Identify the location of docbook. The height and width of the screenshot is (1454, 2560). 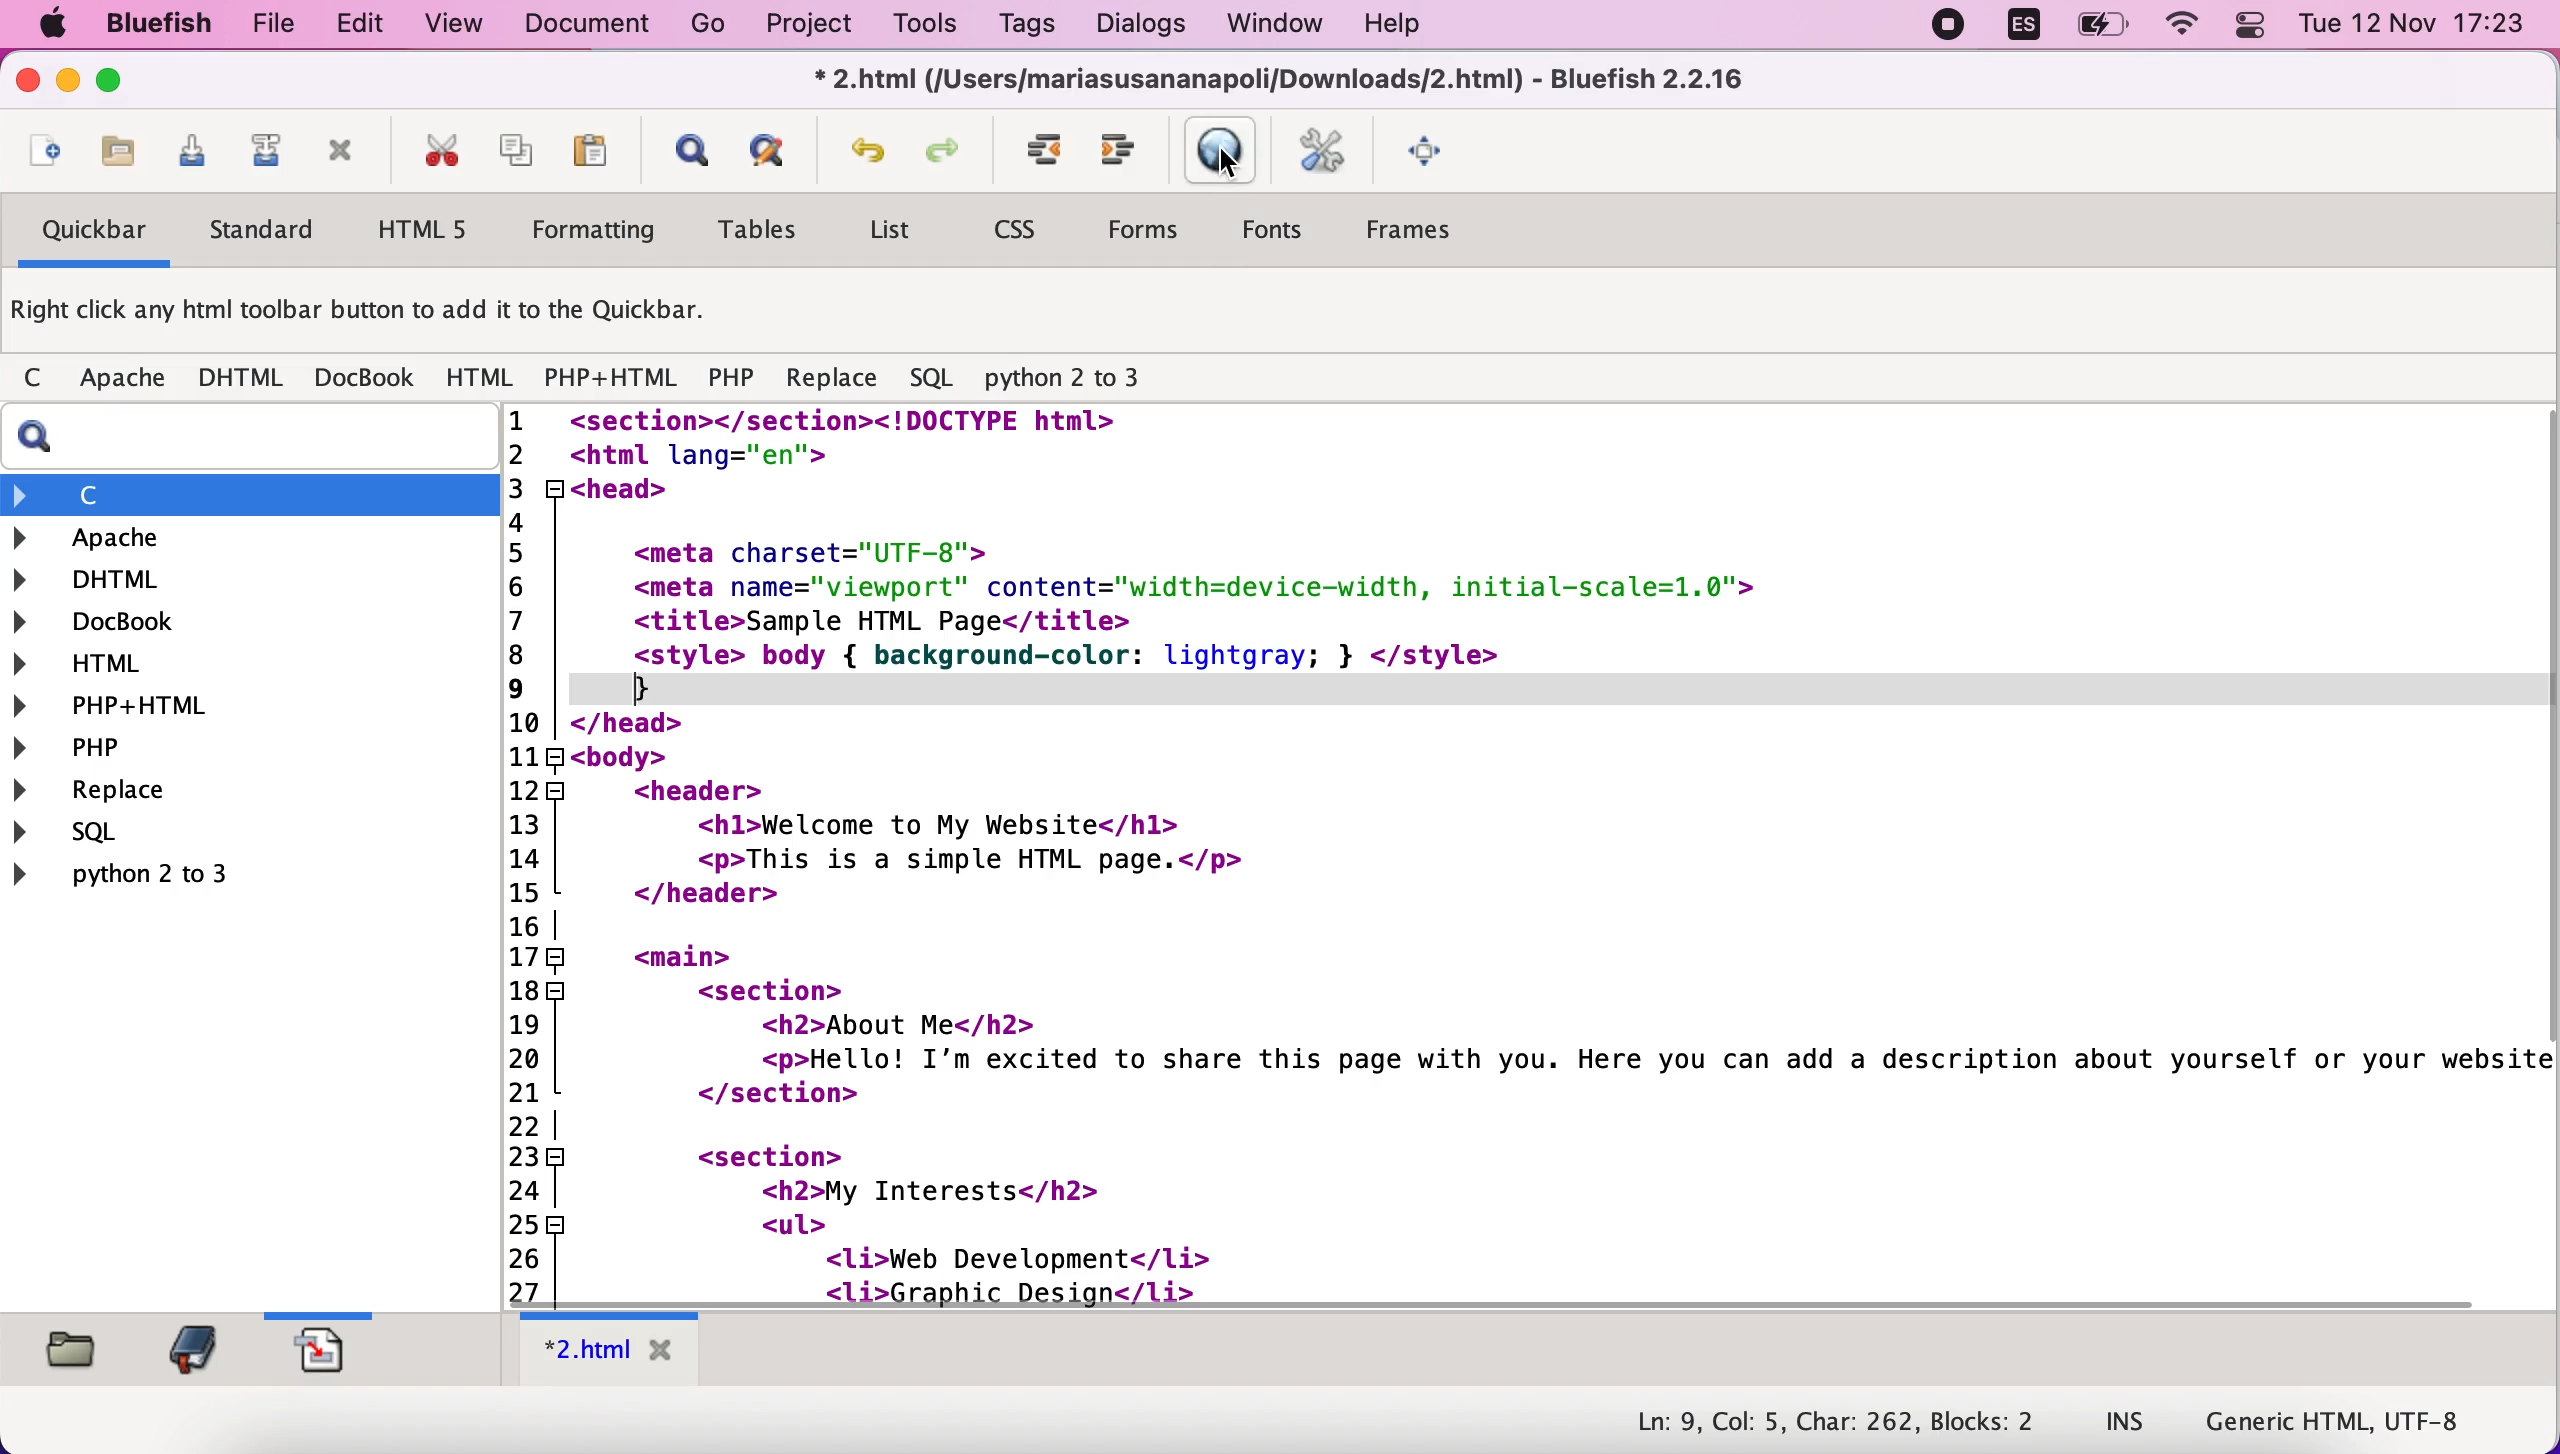
(368, 377).